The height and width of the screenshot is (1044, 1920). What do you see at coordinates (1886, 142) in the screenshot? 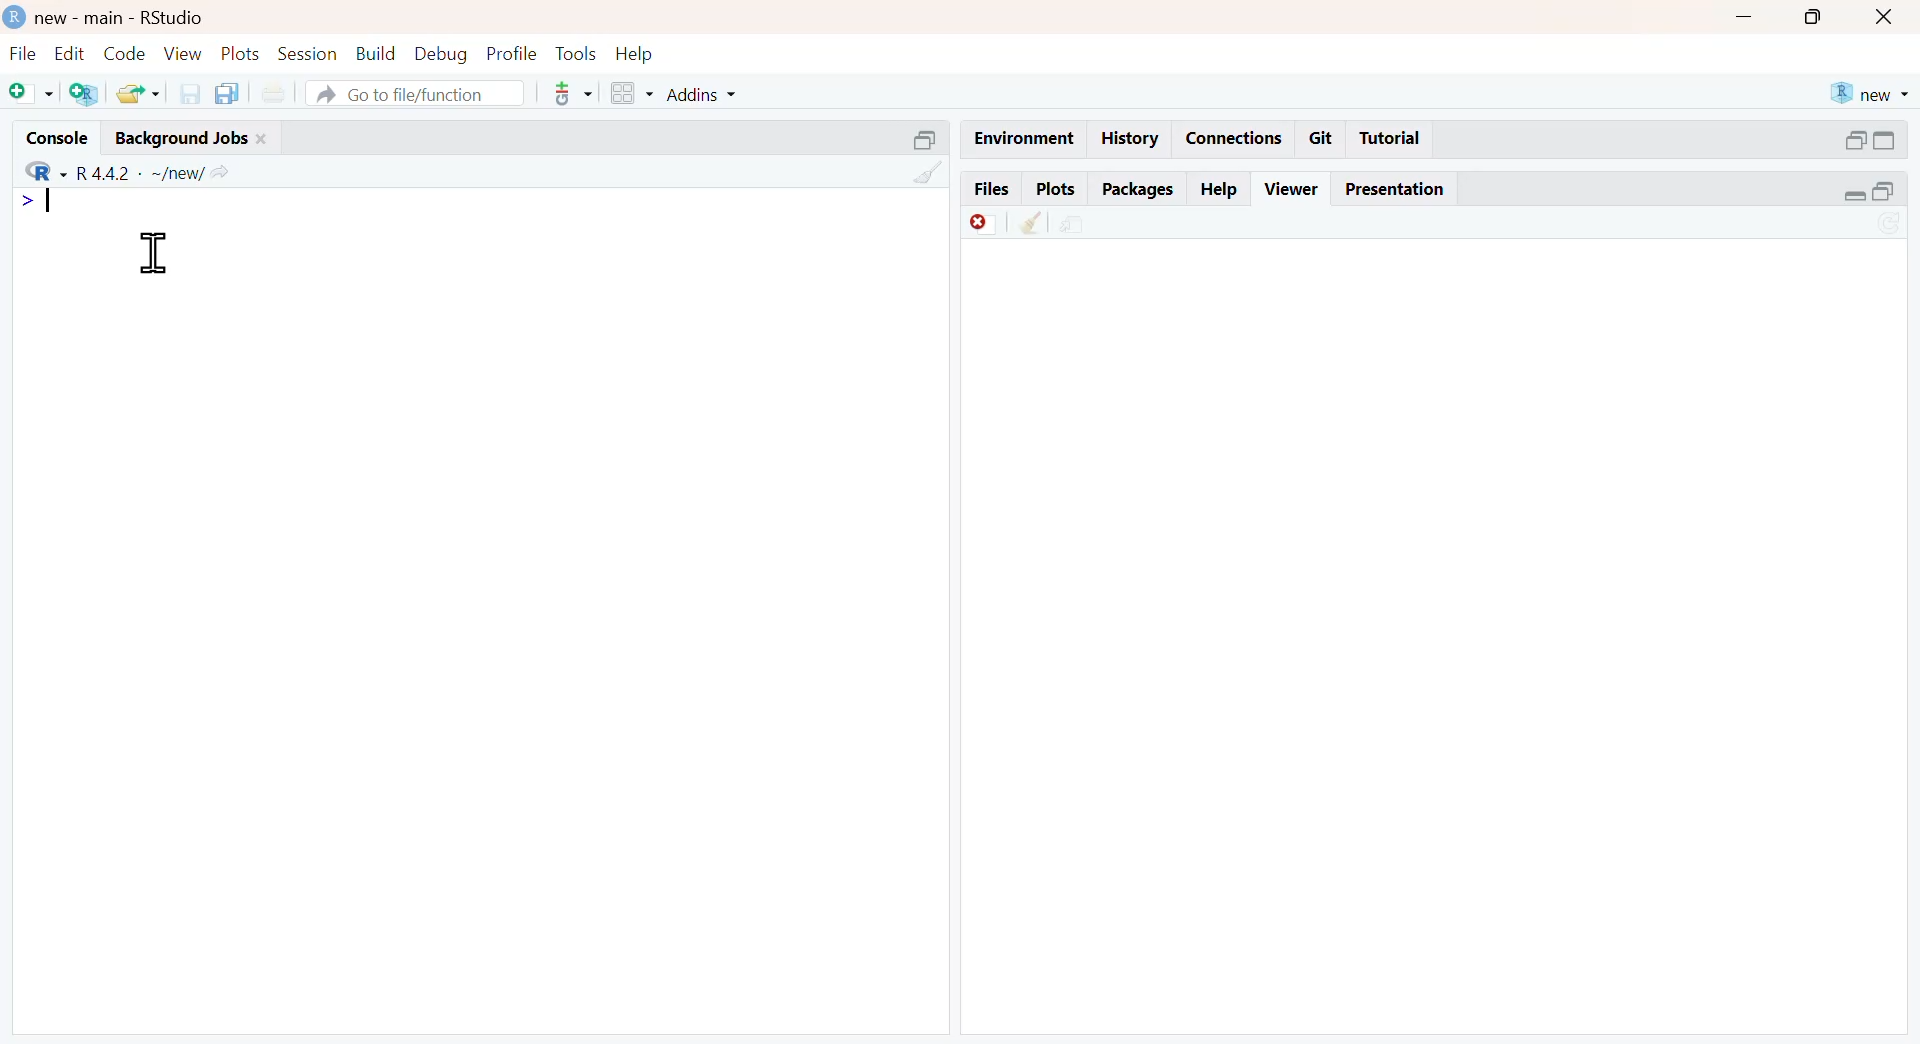
I see `expand/collapse` at bounding box center [1886, 142].